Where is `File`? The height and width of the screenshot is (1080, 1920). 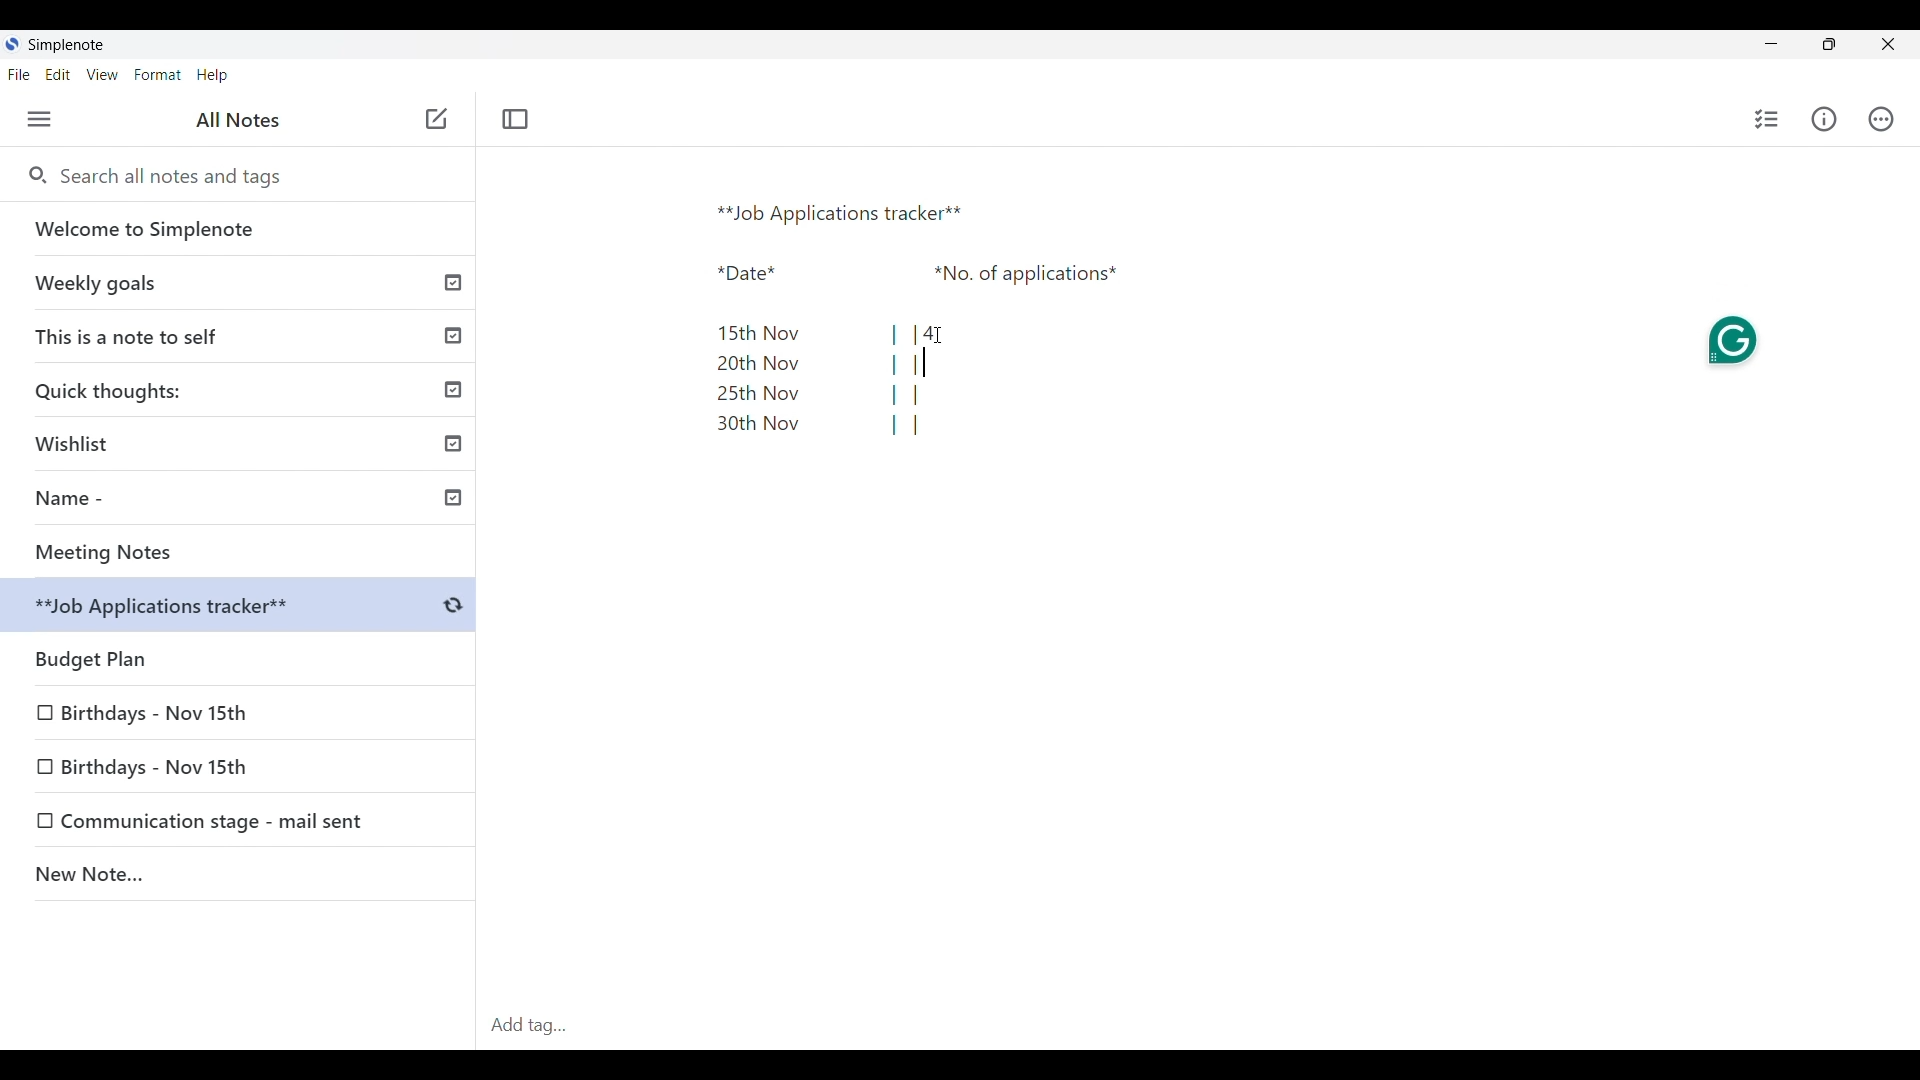
File is located at coordinates (18, 74).